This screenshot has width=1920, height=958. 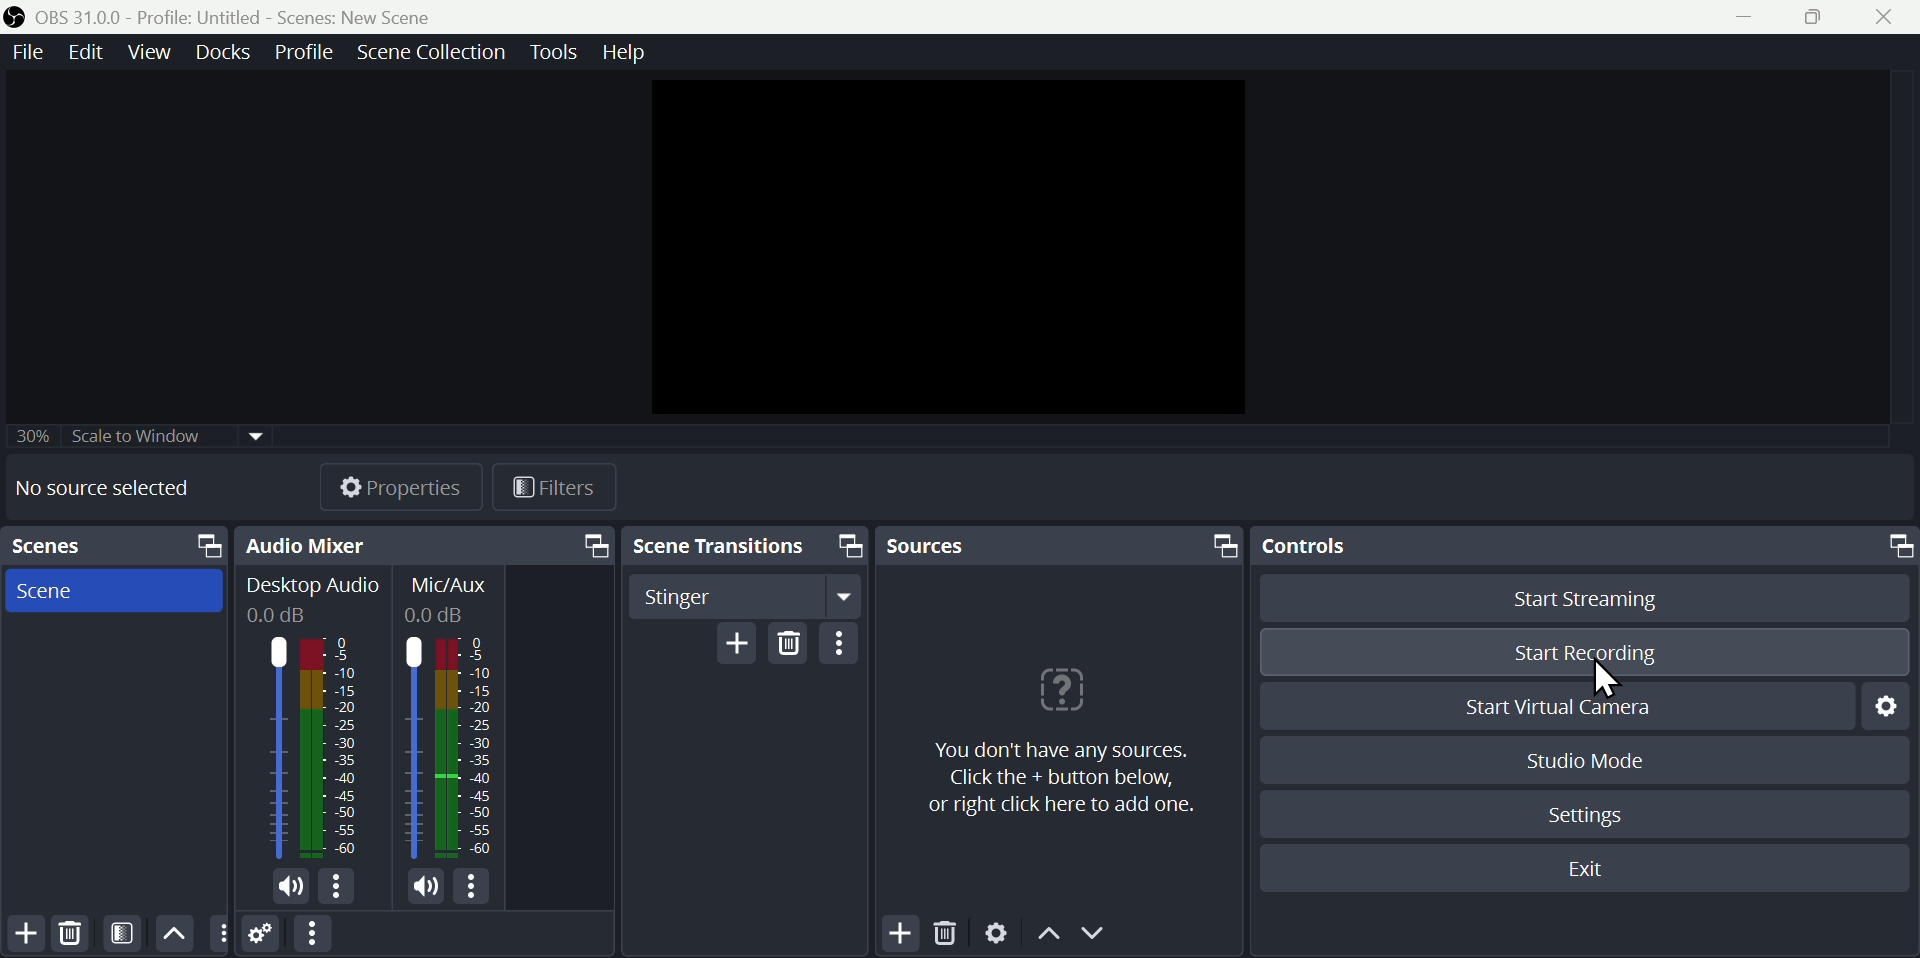 I want to click on 30% Scale to Window , so click(x=137, y=437).